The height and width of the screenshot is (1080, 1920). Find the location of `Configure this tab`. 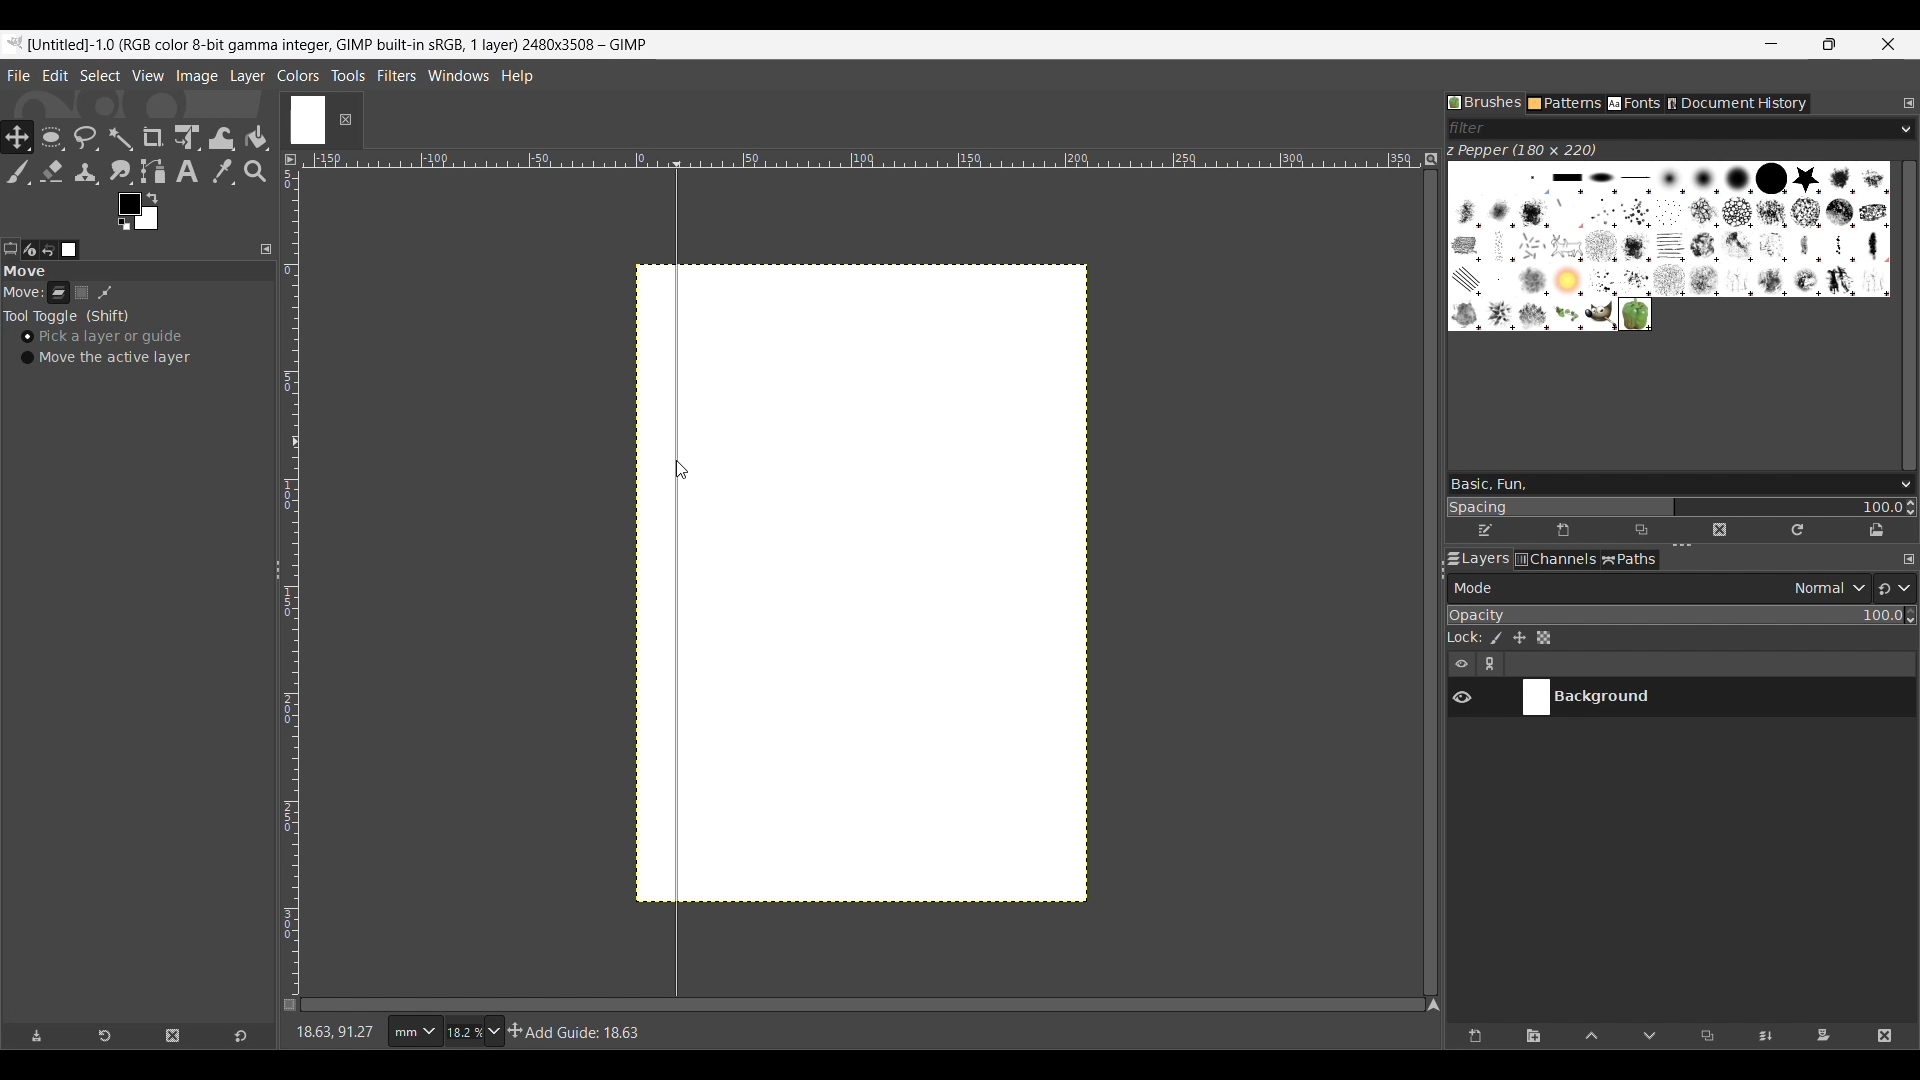

Configure this tab is located at coordinates (1908, 559).